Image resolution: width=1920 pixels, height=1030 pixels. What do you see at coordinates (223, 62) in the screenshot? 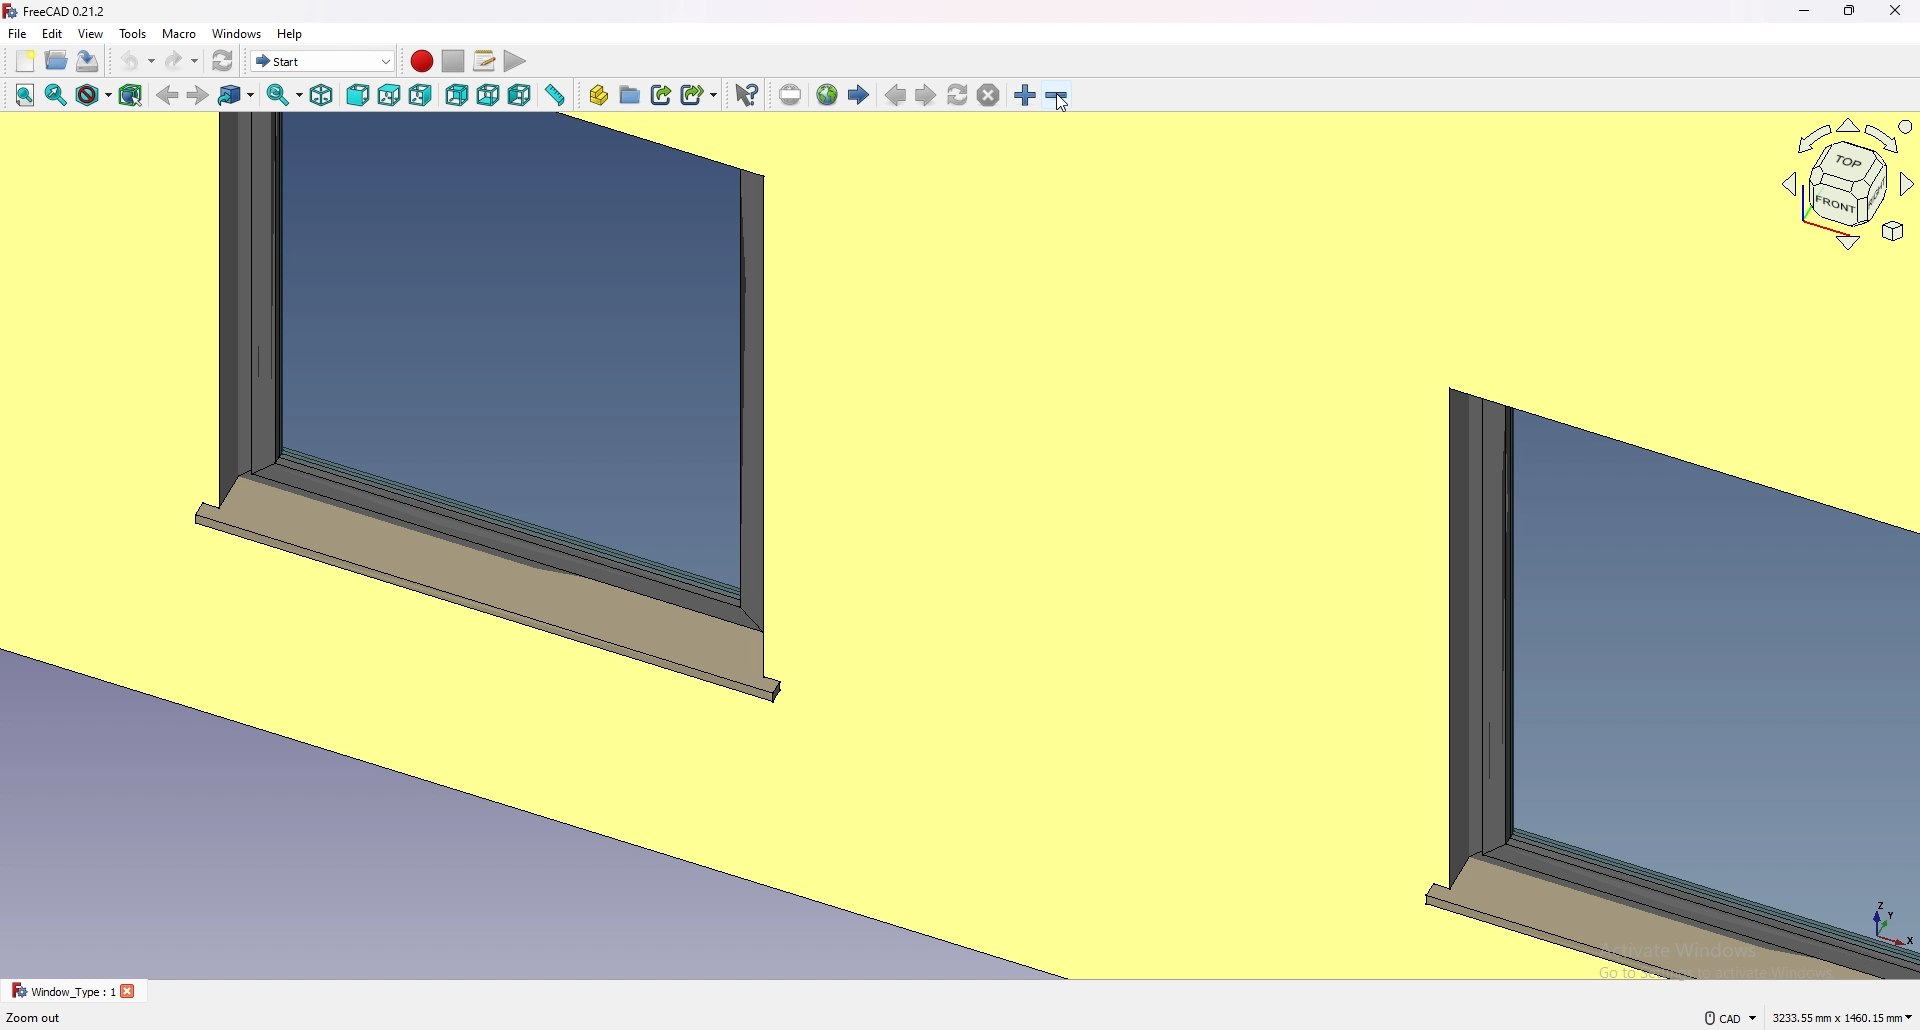
I see `refresh` at bounding box center [223, 62].